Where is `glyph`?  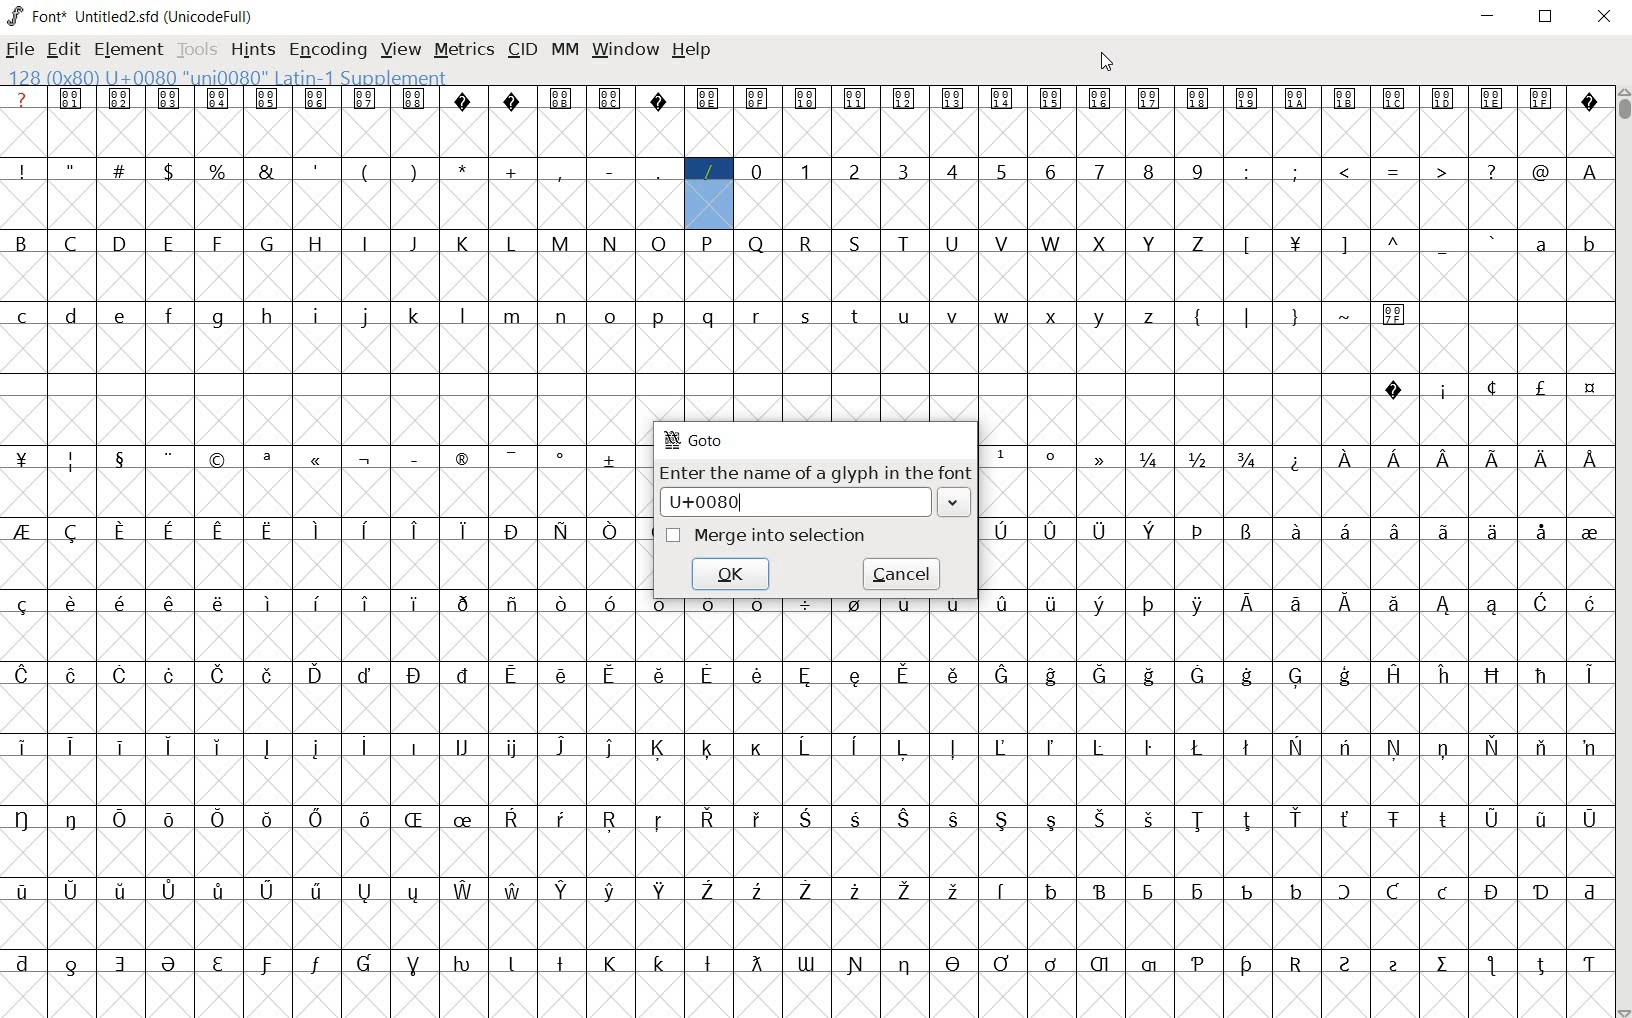
glyph is located at coordinates (267, 890).